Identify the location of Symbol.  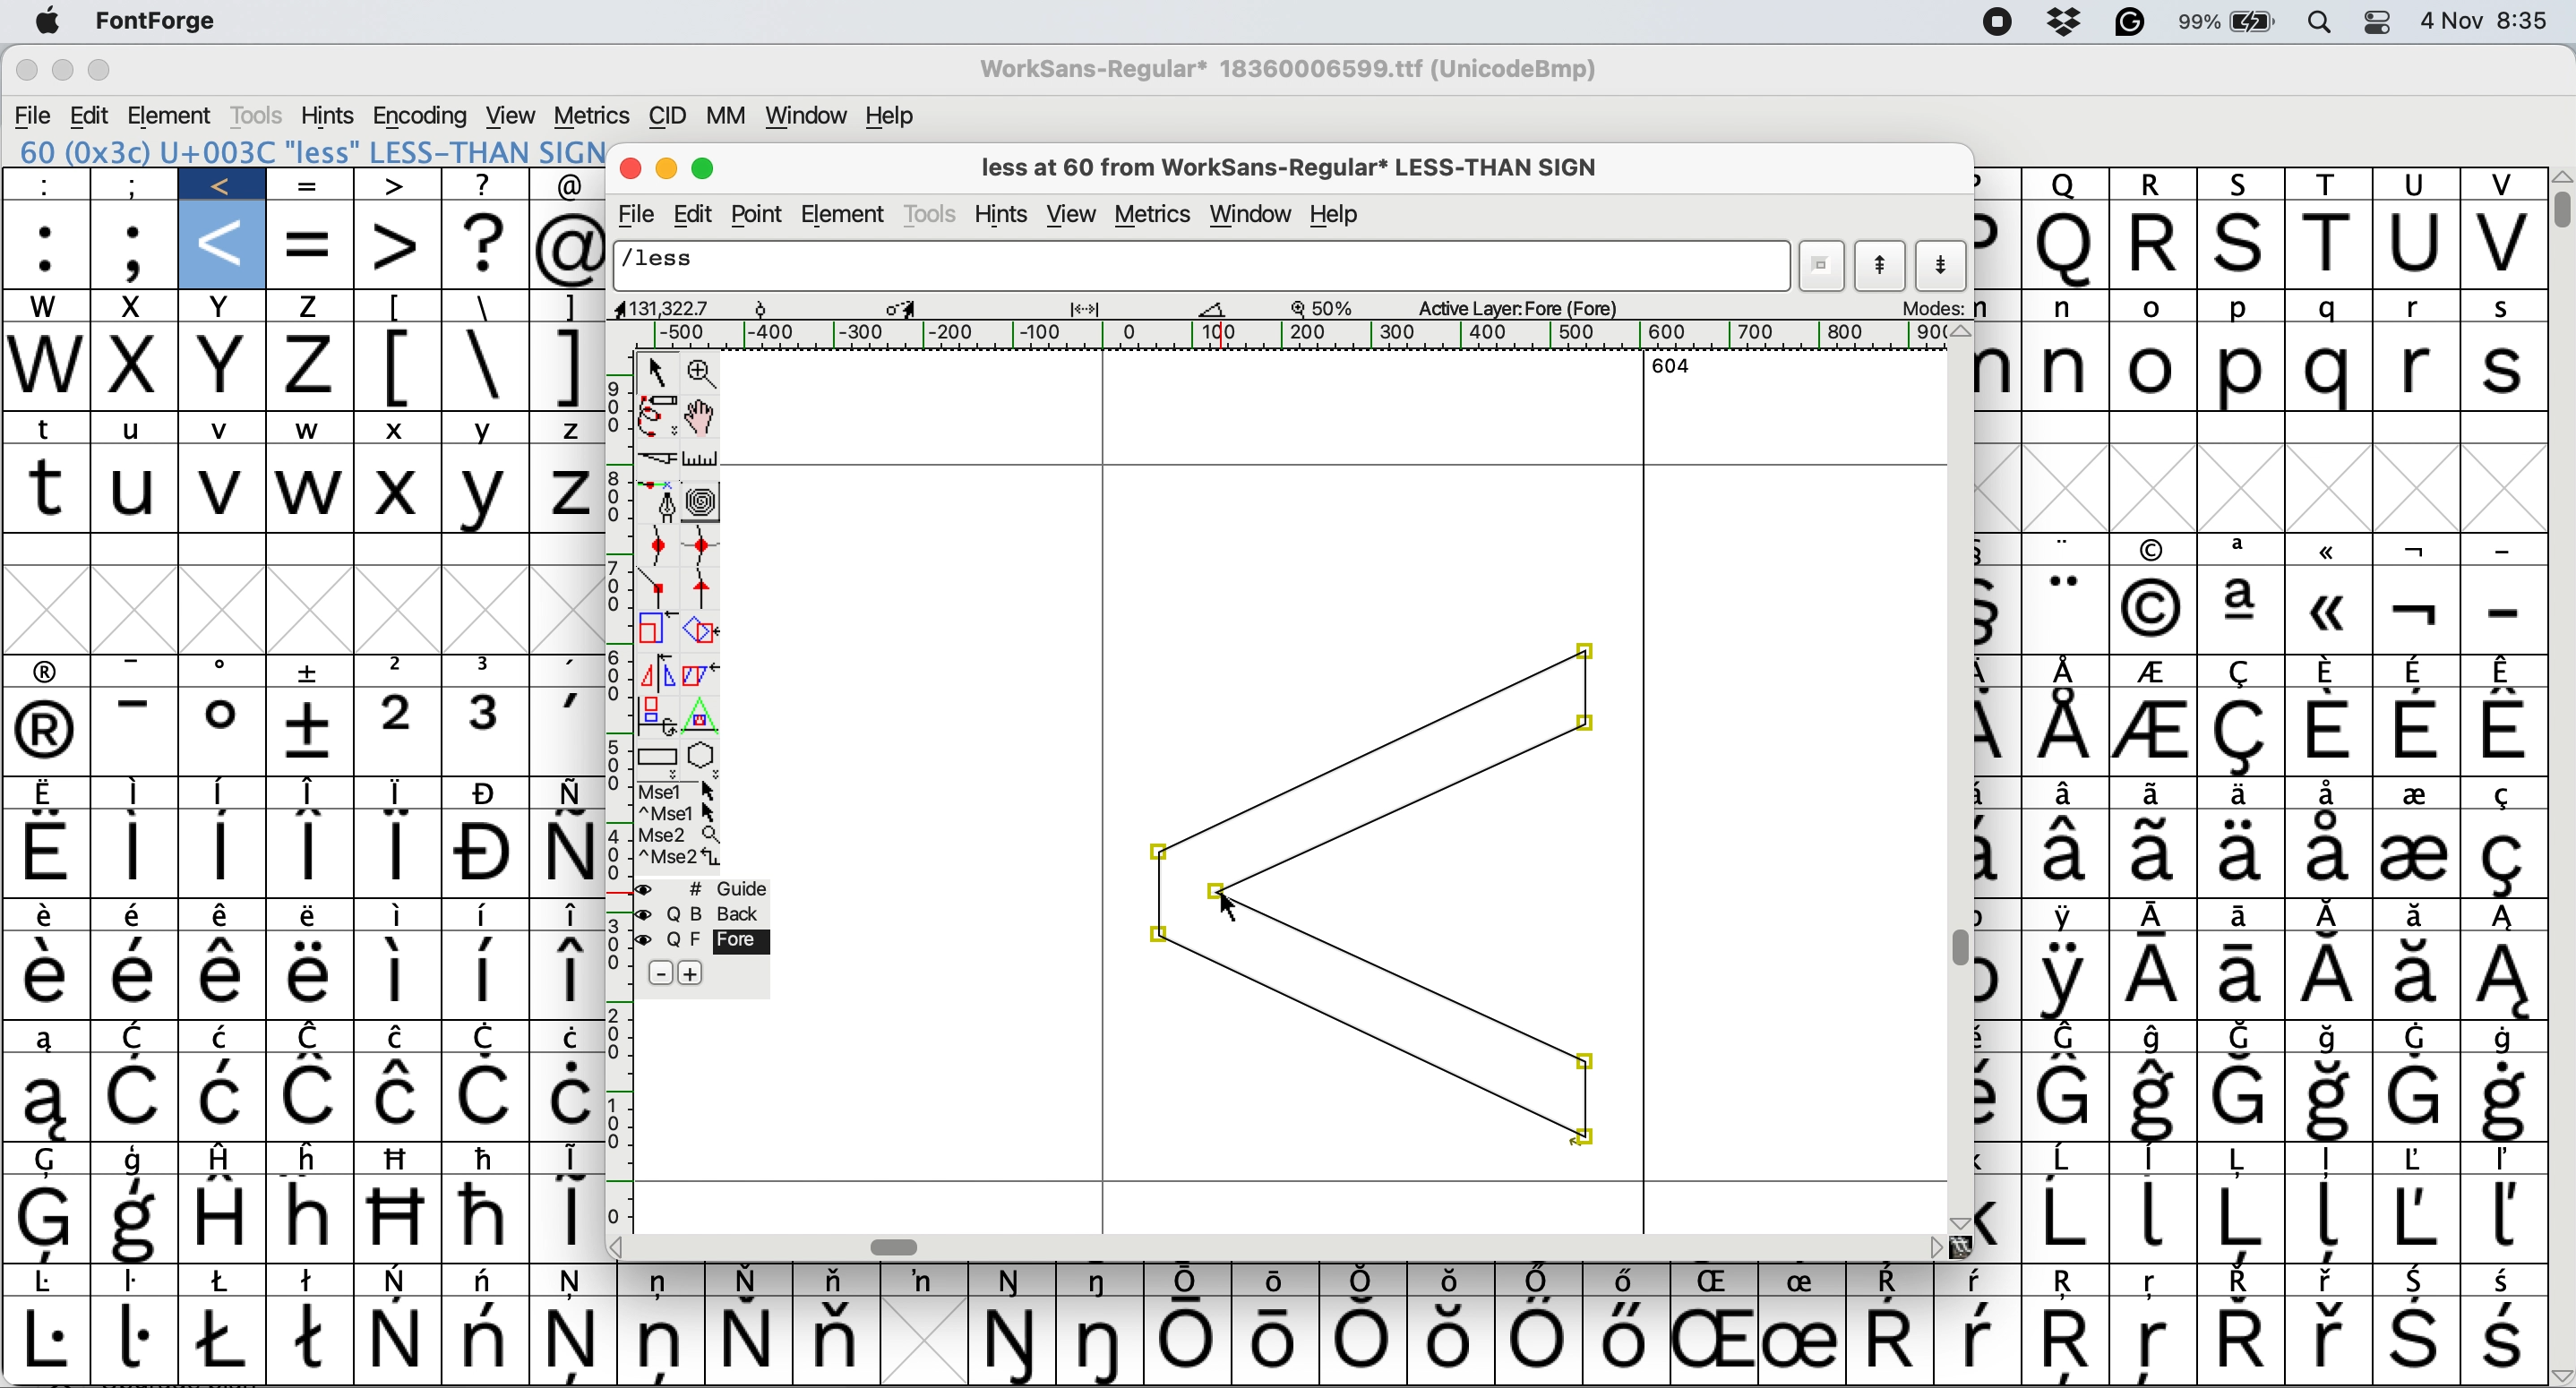
(490, 857).